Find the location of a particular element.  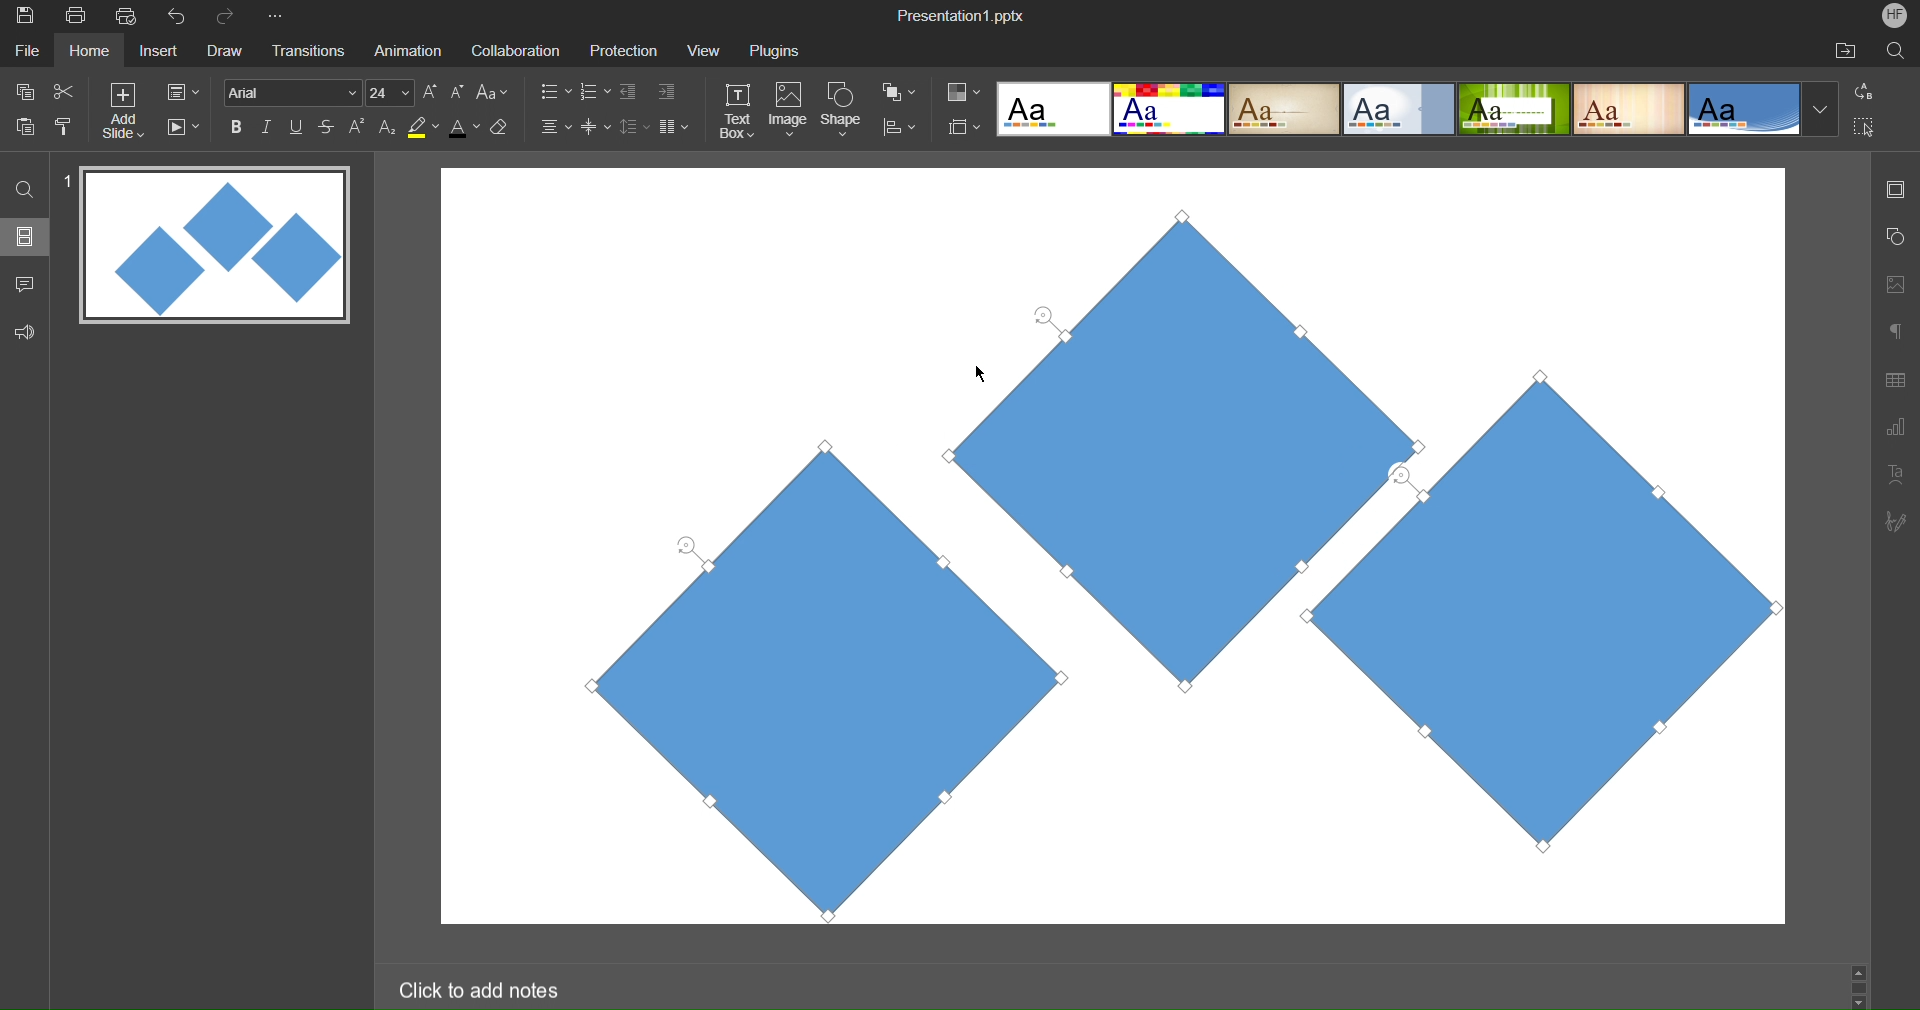

Slide Templates is located at coordinates (1418, 107).